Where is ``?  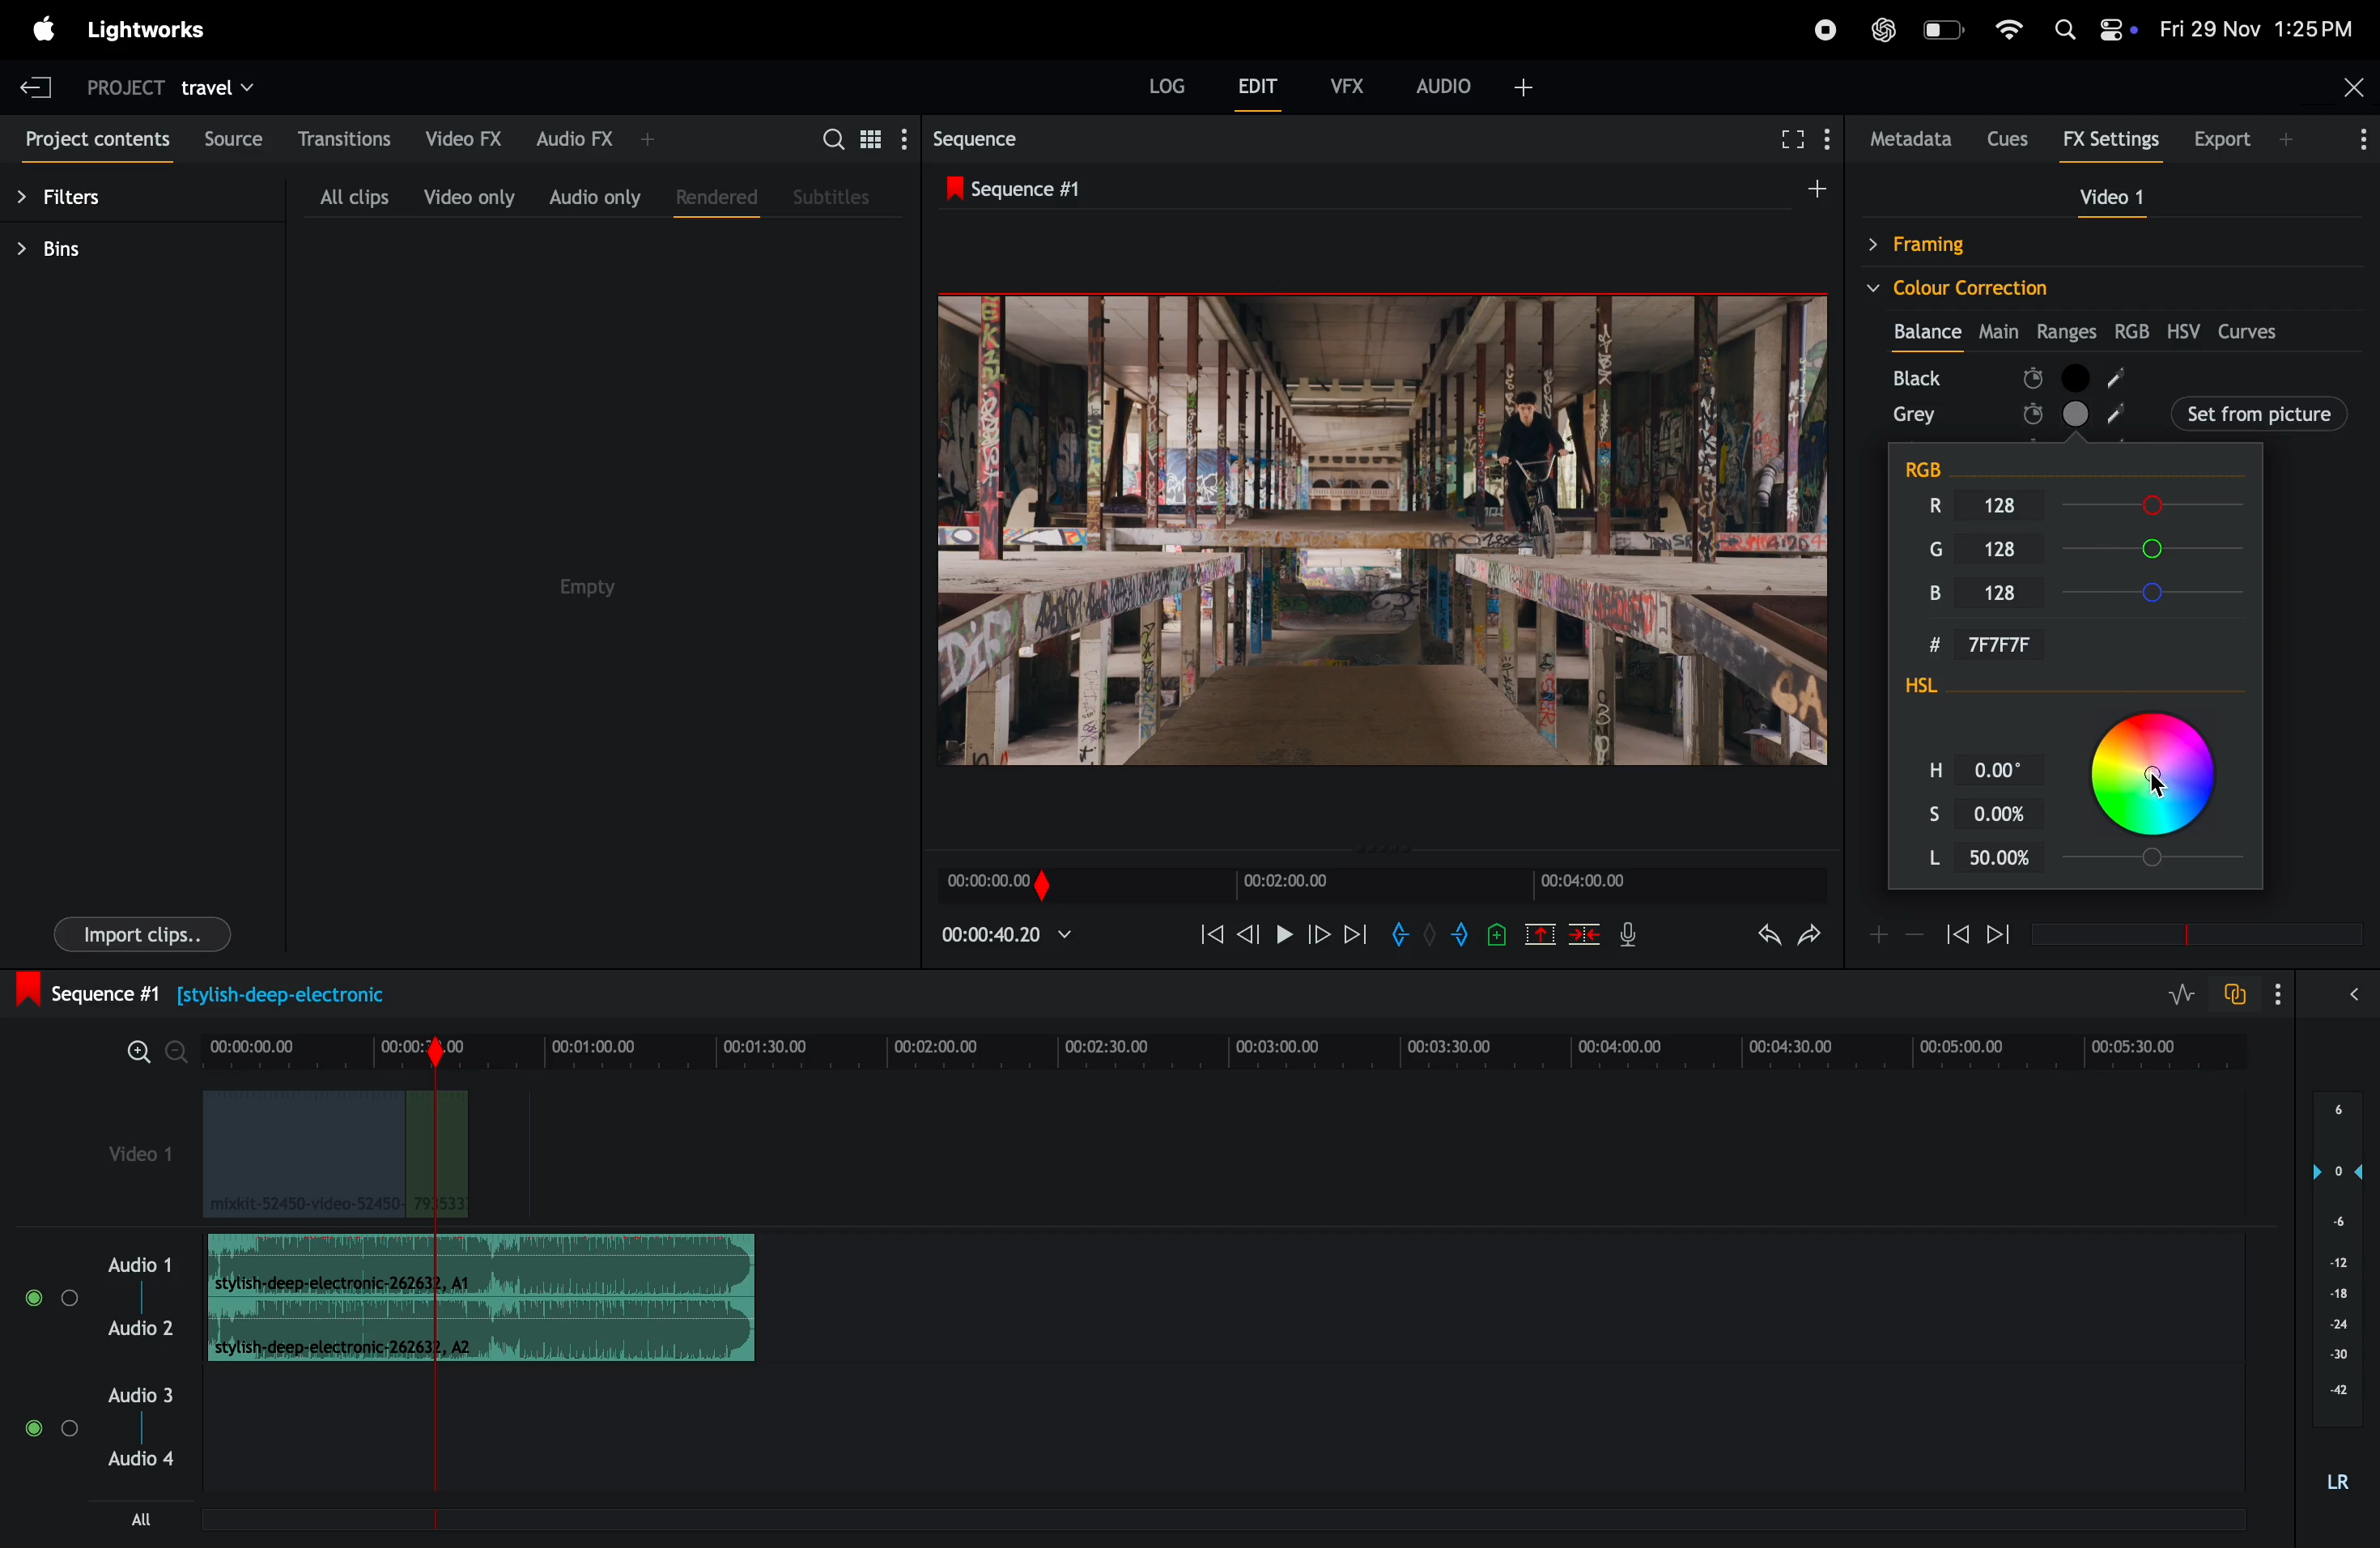
 is located at coordinates (1467, 84).